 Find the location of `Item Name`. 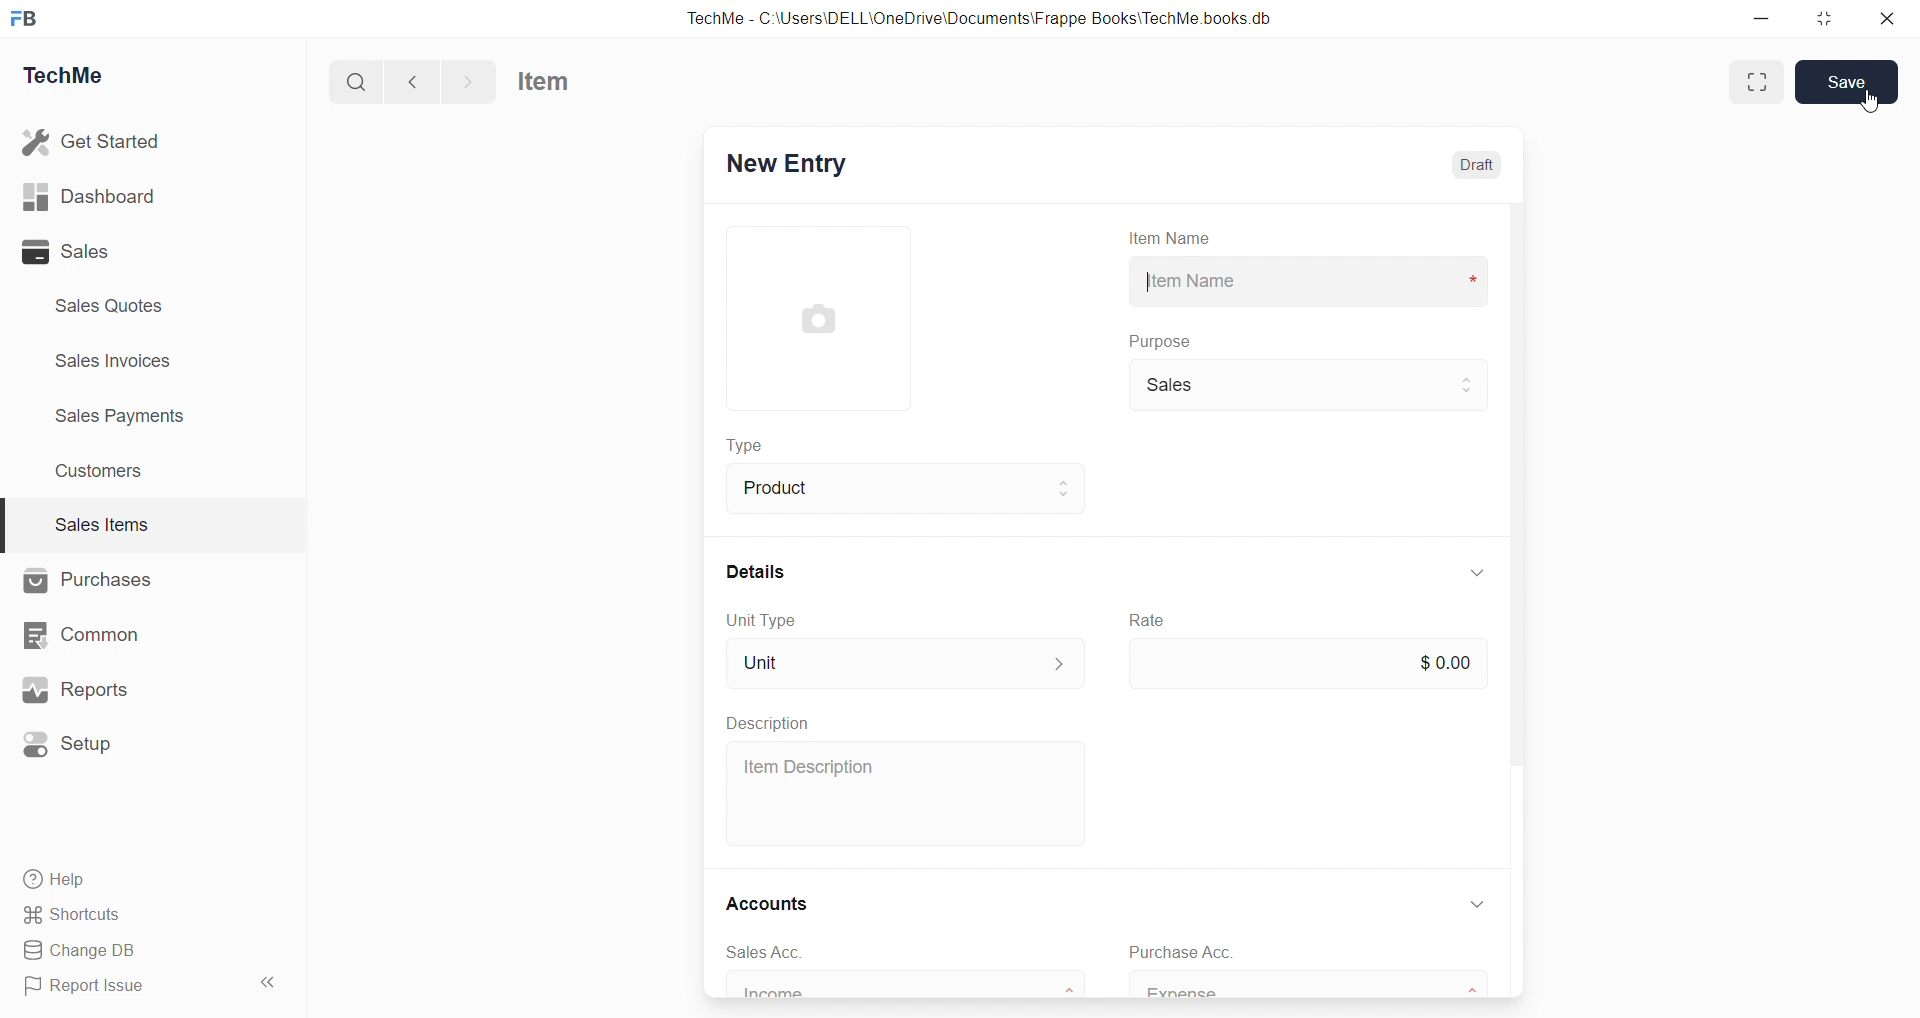

Item Name is located at coordinates (1167, 239).